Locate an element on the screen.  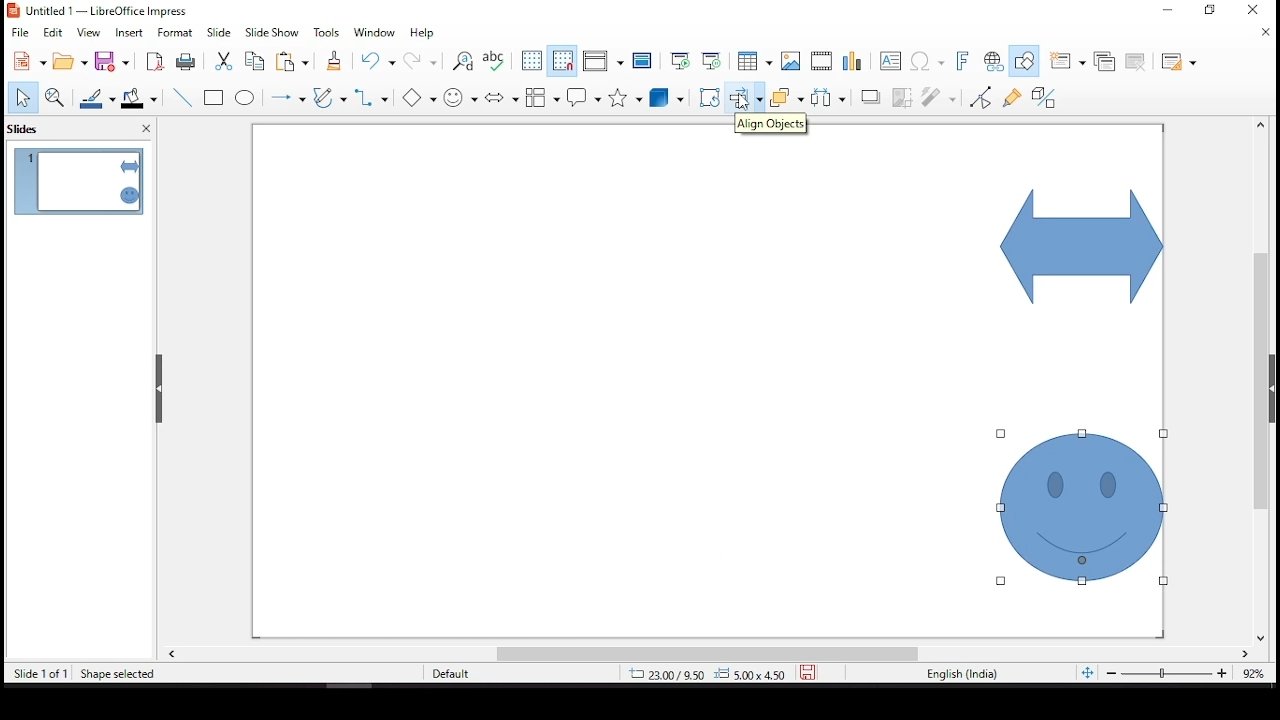
duplicate slide is located at coordinates (1103, 58).